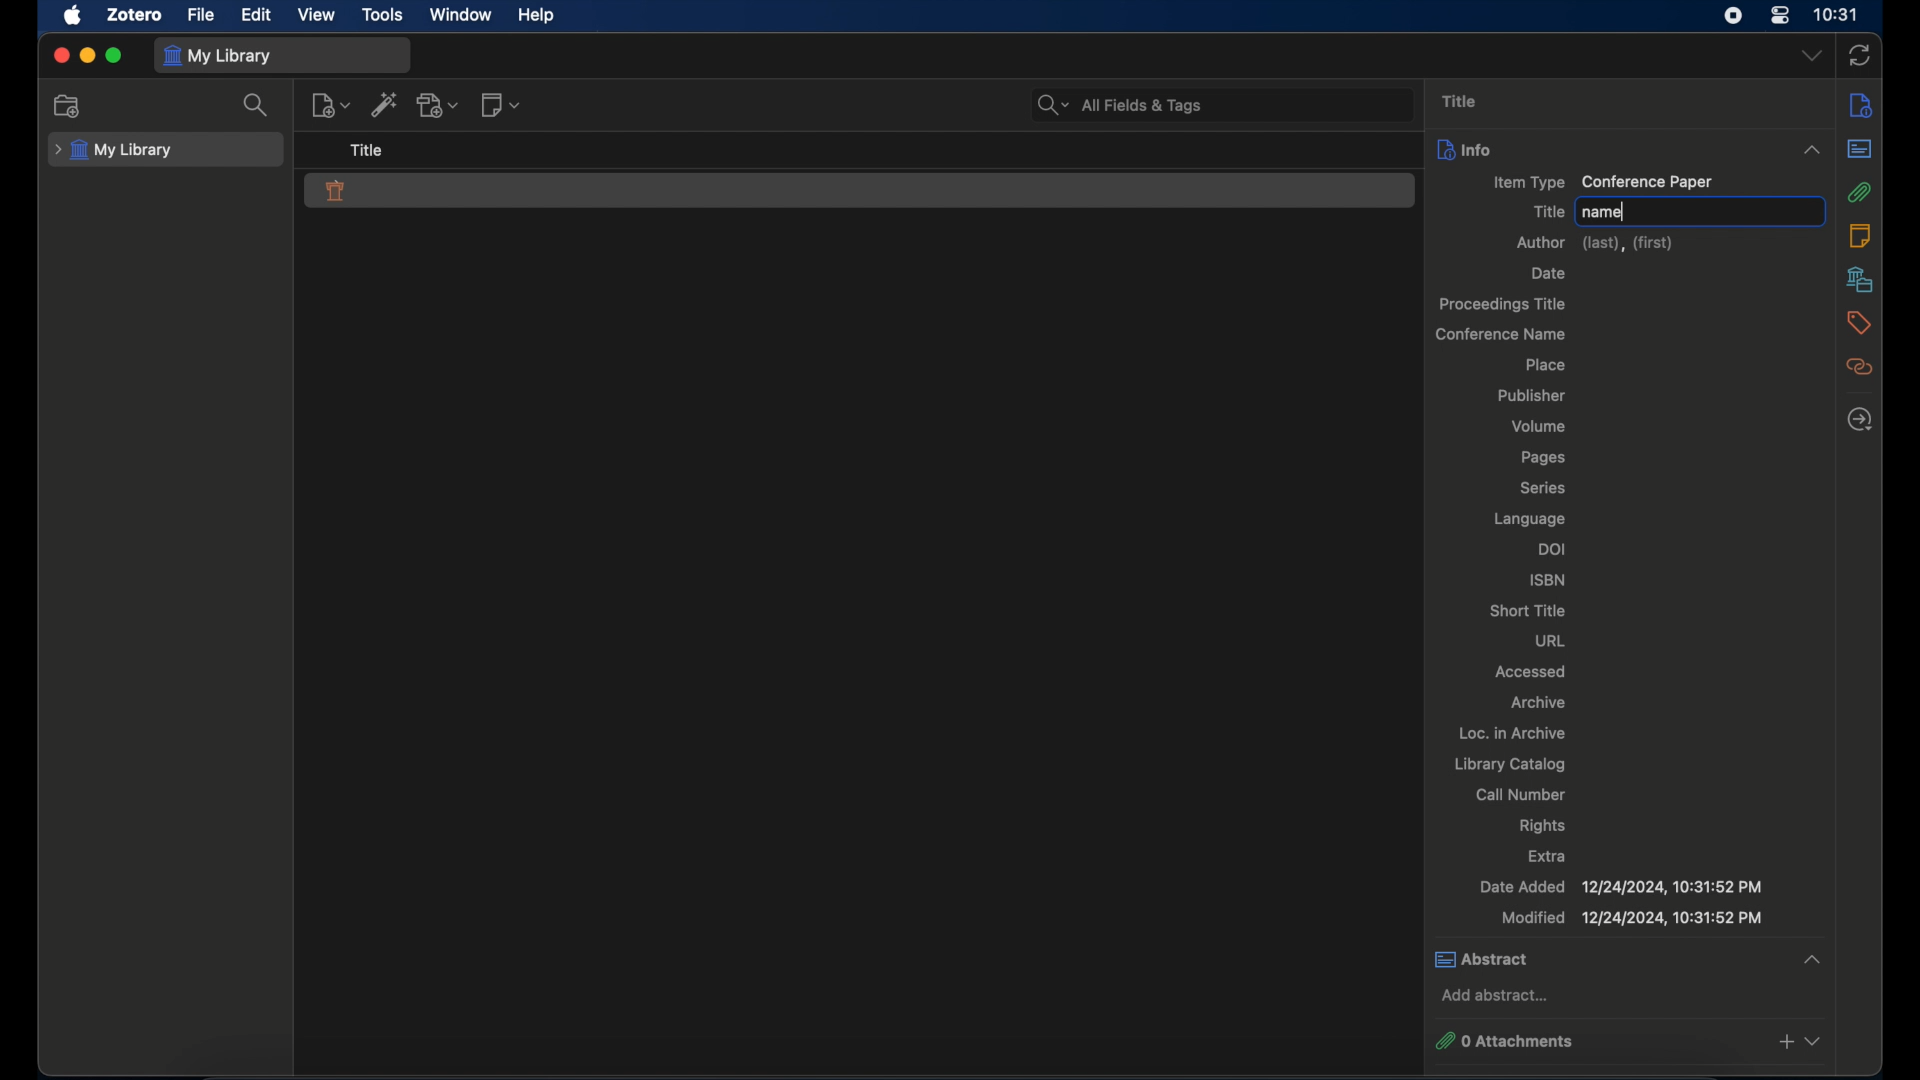 This screenshot has height=1080, width=1920. What do you see at coordinates (220, 57) in the screenshot?
I see `my library` at bounding box center [220, 57].